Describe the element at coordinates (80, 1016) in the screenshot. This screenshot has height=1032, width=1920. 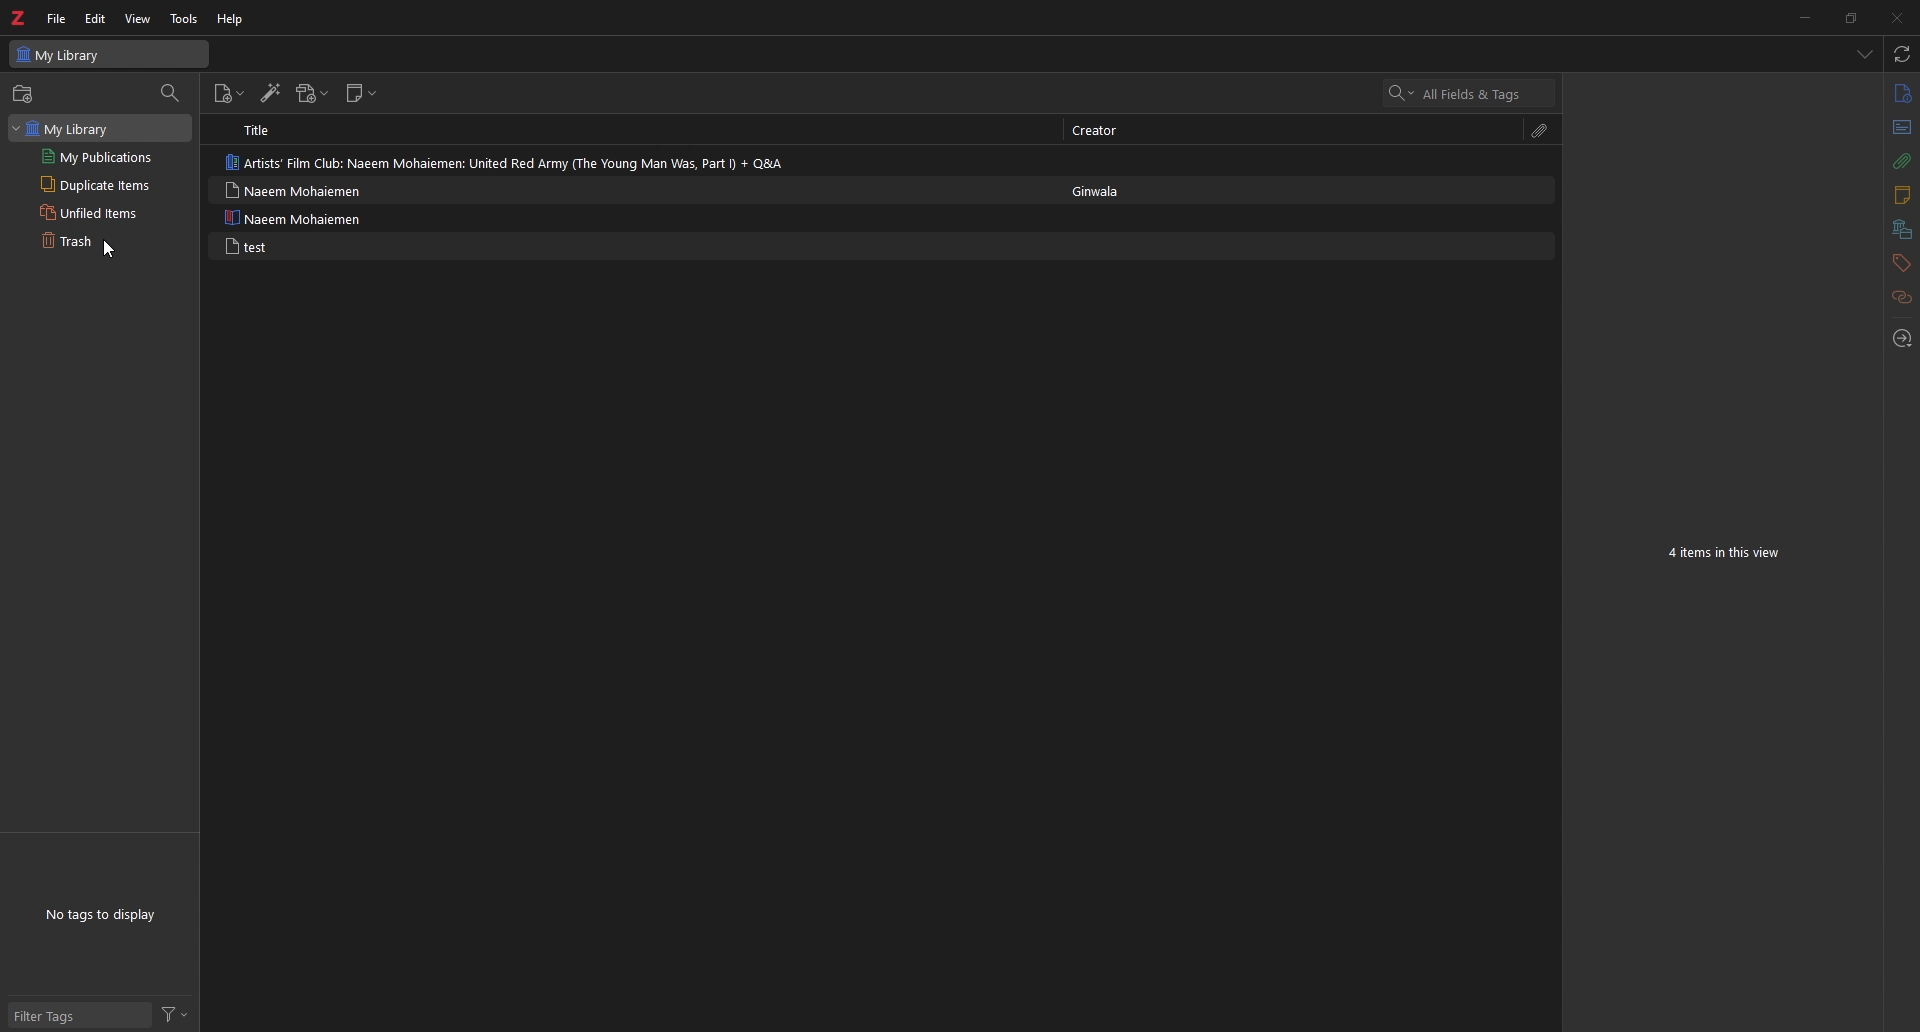
I see `filter tags` at that location.